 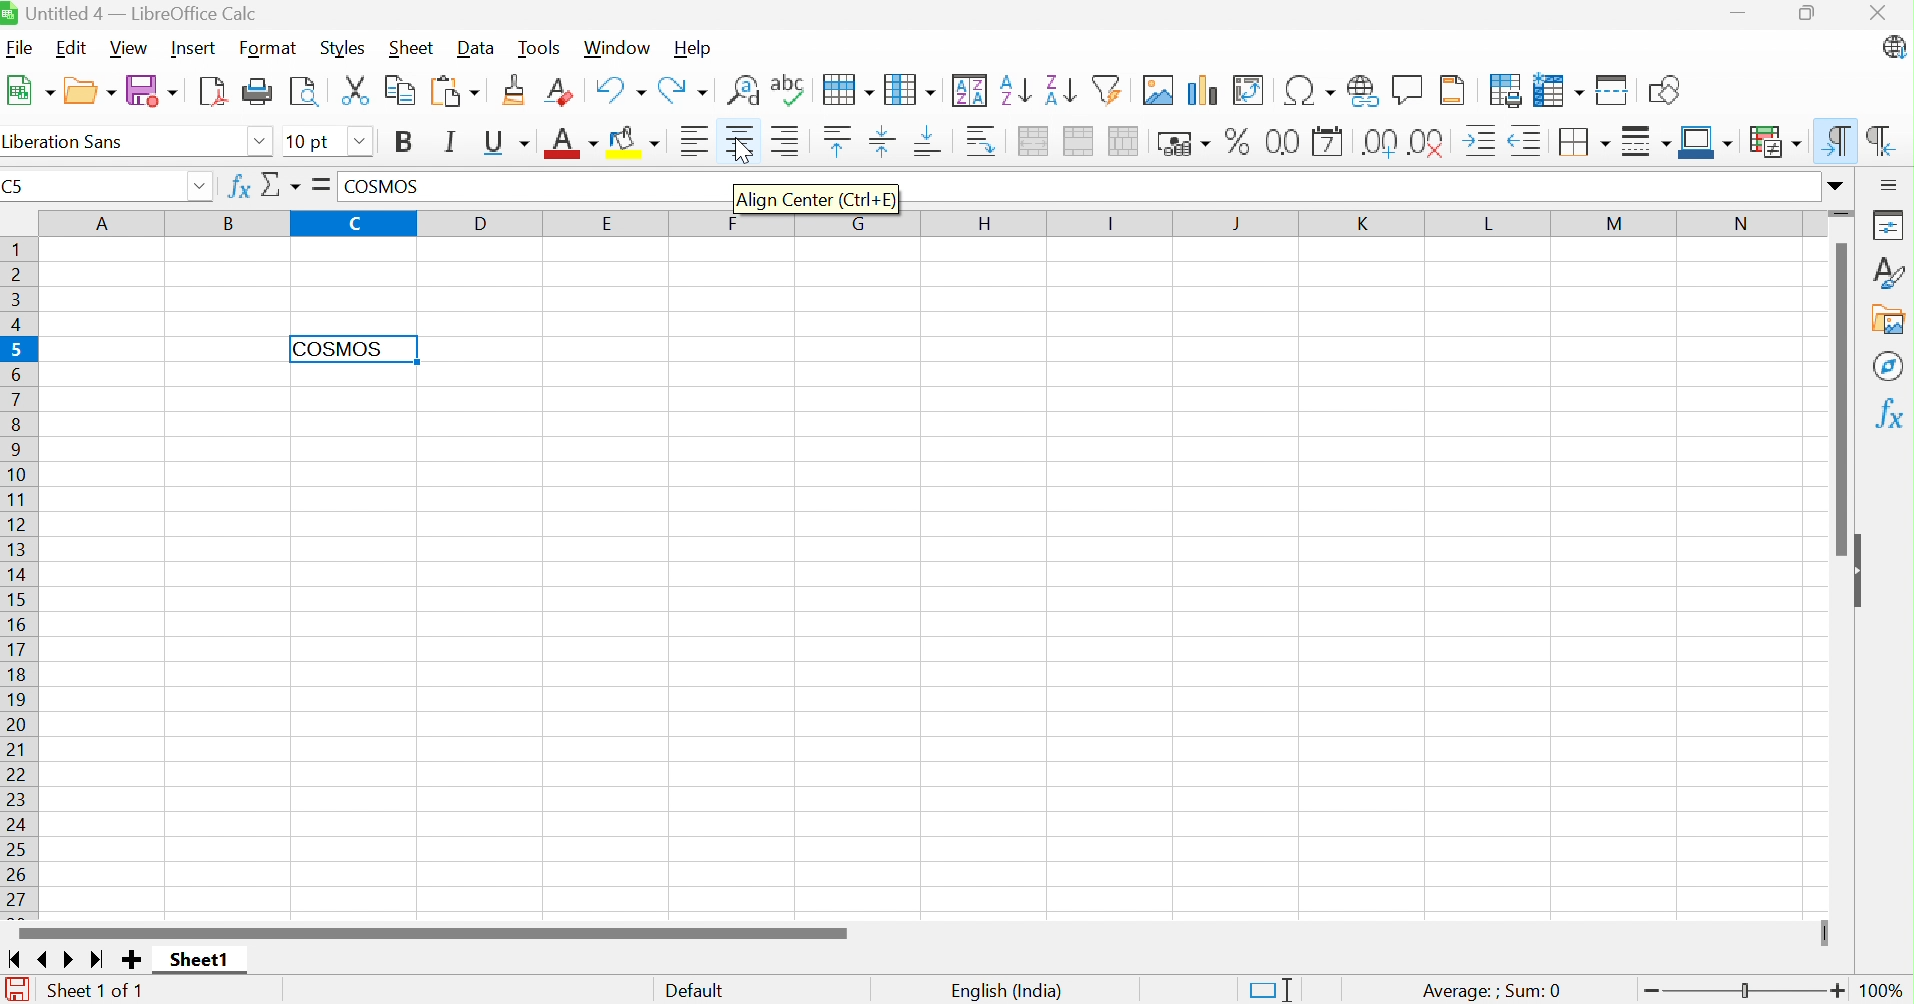 What do you see at coordinates (540, 47) in the screenshot?
I see `Tools` at bounding box center [540, 47].